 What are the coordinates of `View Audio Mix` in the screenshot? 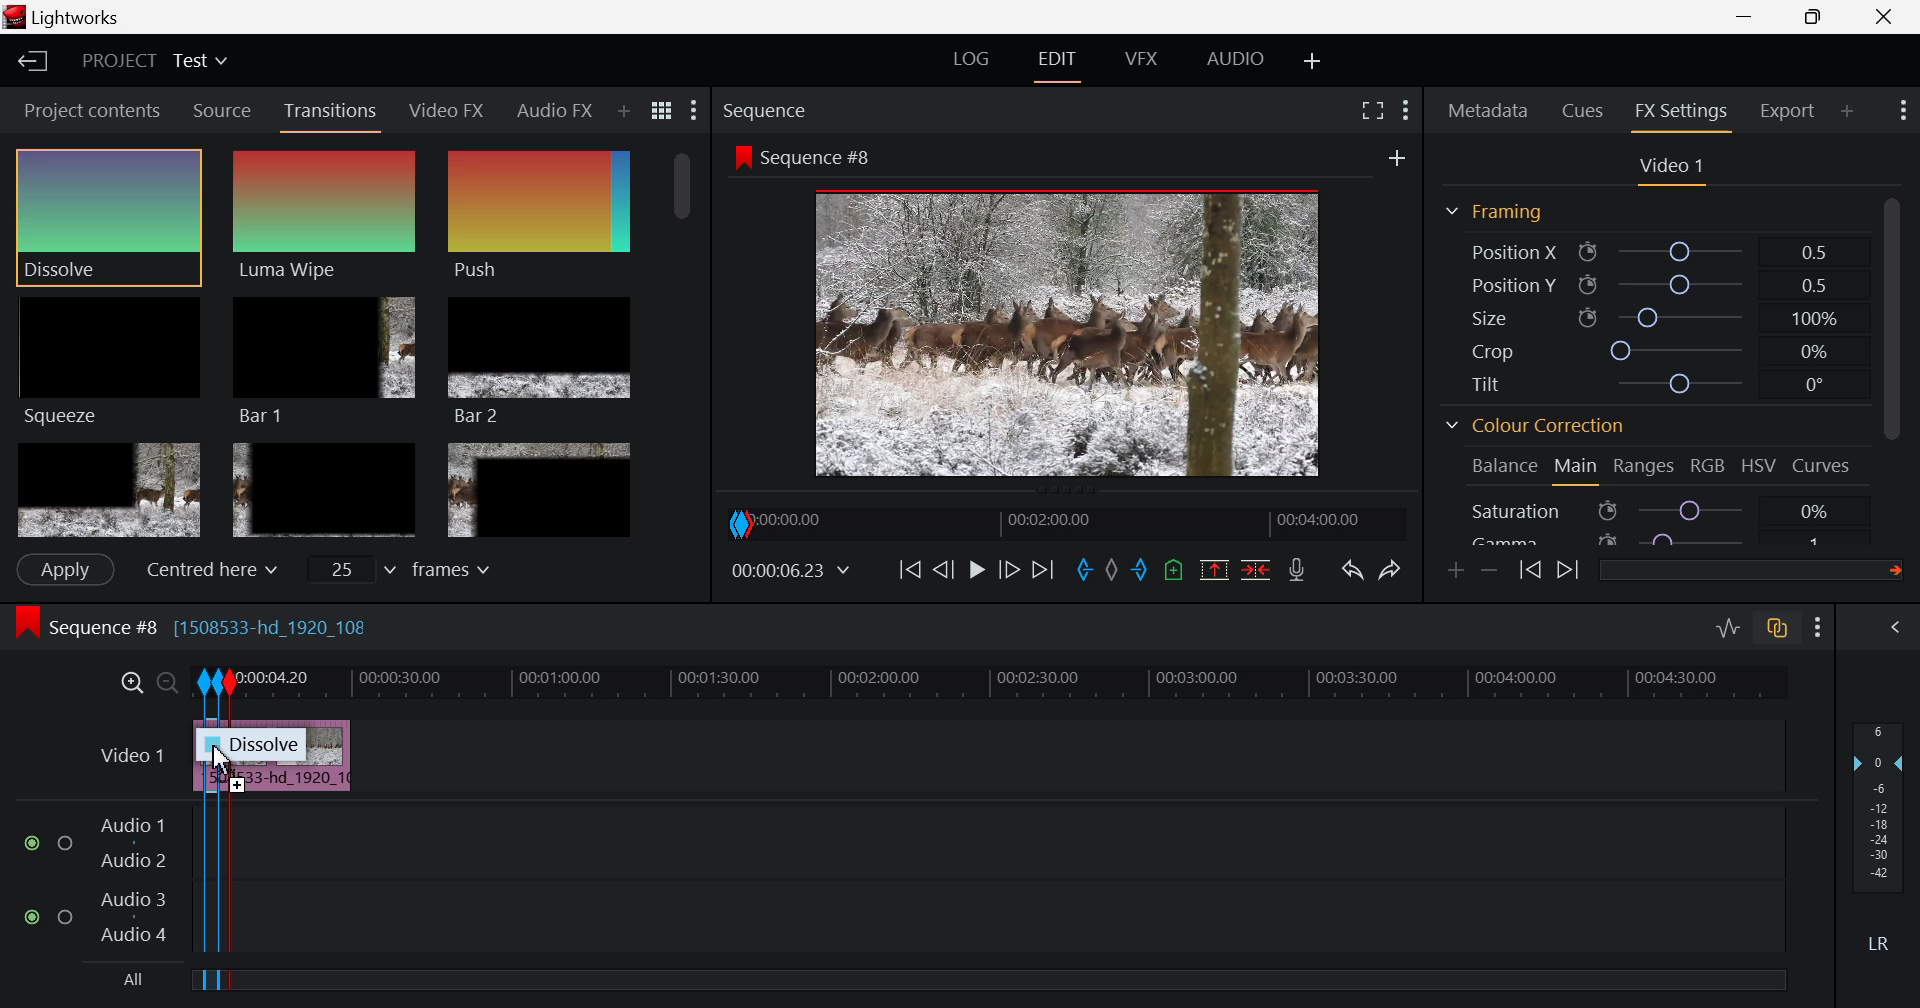 It's located at (1898, 629).